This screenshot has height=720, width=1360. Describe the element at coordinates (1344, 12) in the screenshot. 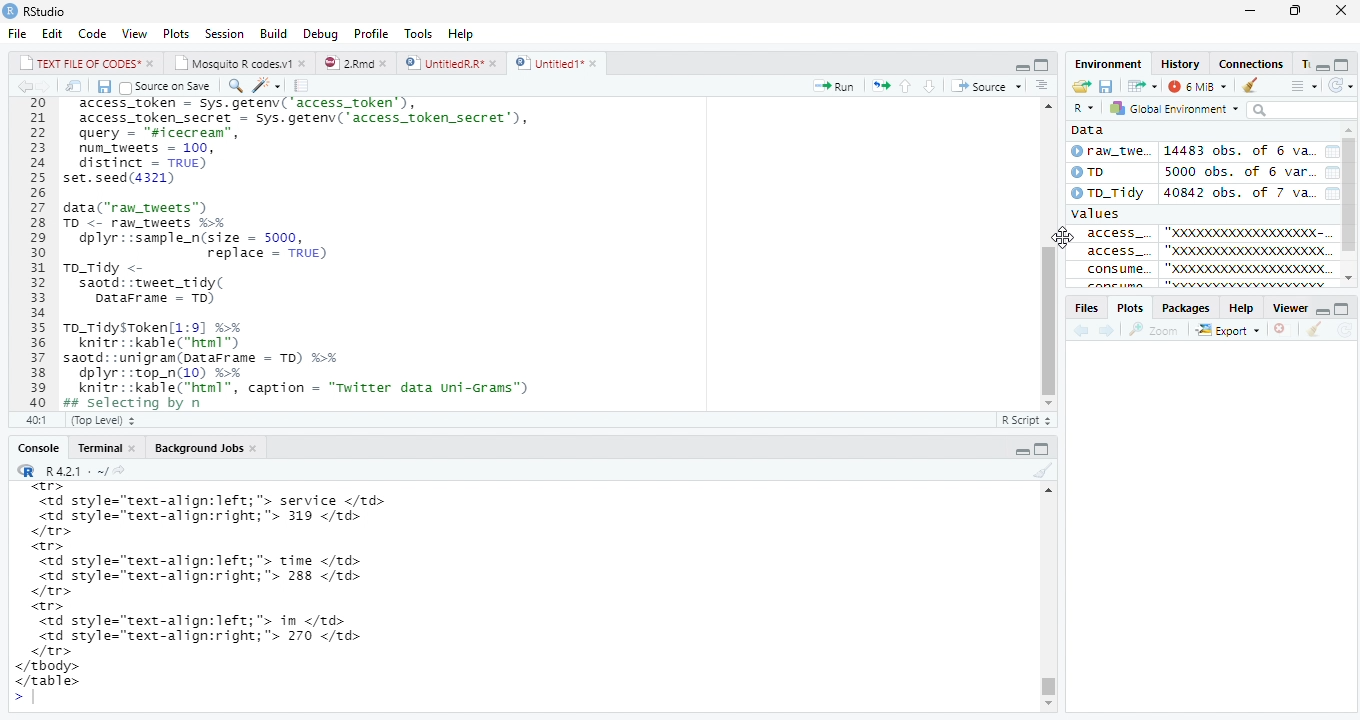

I see `close` at that location.